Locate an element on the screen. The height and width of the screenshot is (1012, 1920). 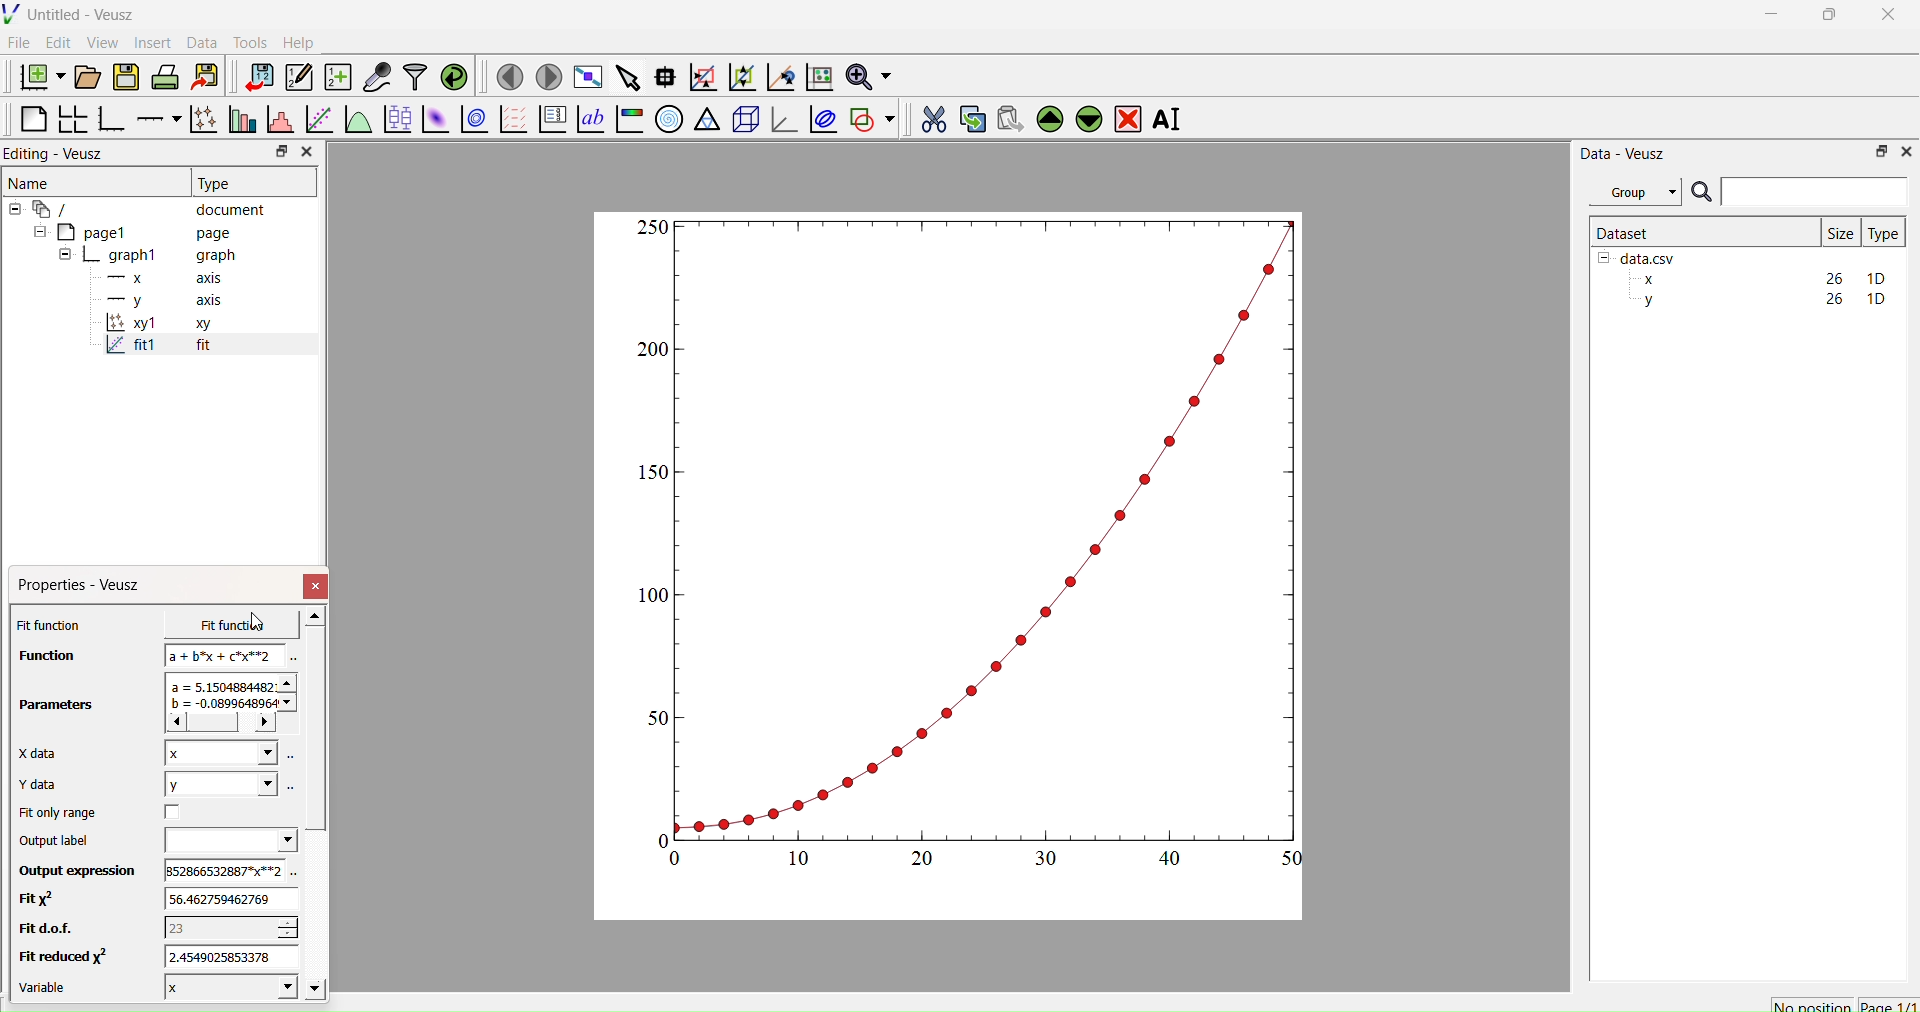
Close is located at coordinates (306, 152).